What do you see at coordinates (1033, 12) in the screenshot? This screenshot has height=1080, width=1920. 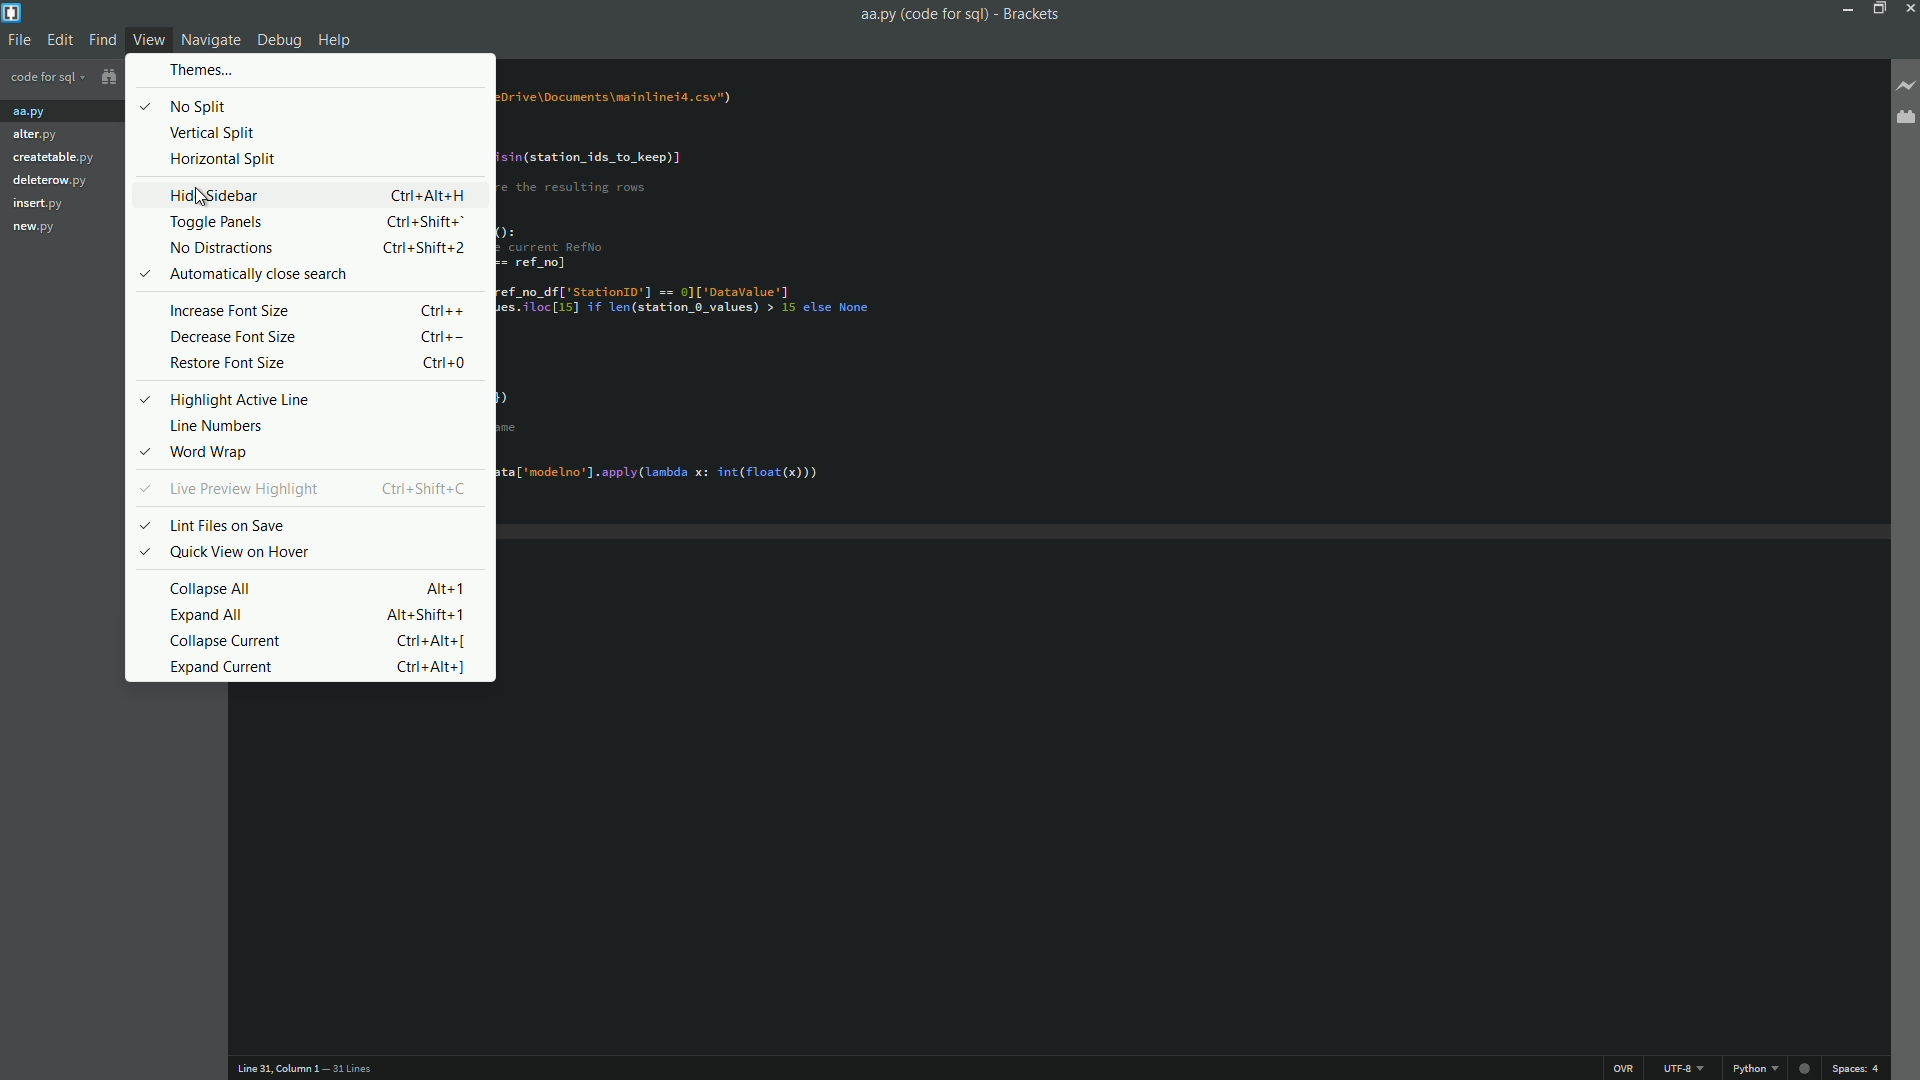 I see `app name` at bounding box center [1033, 12].